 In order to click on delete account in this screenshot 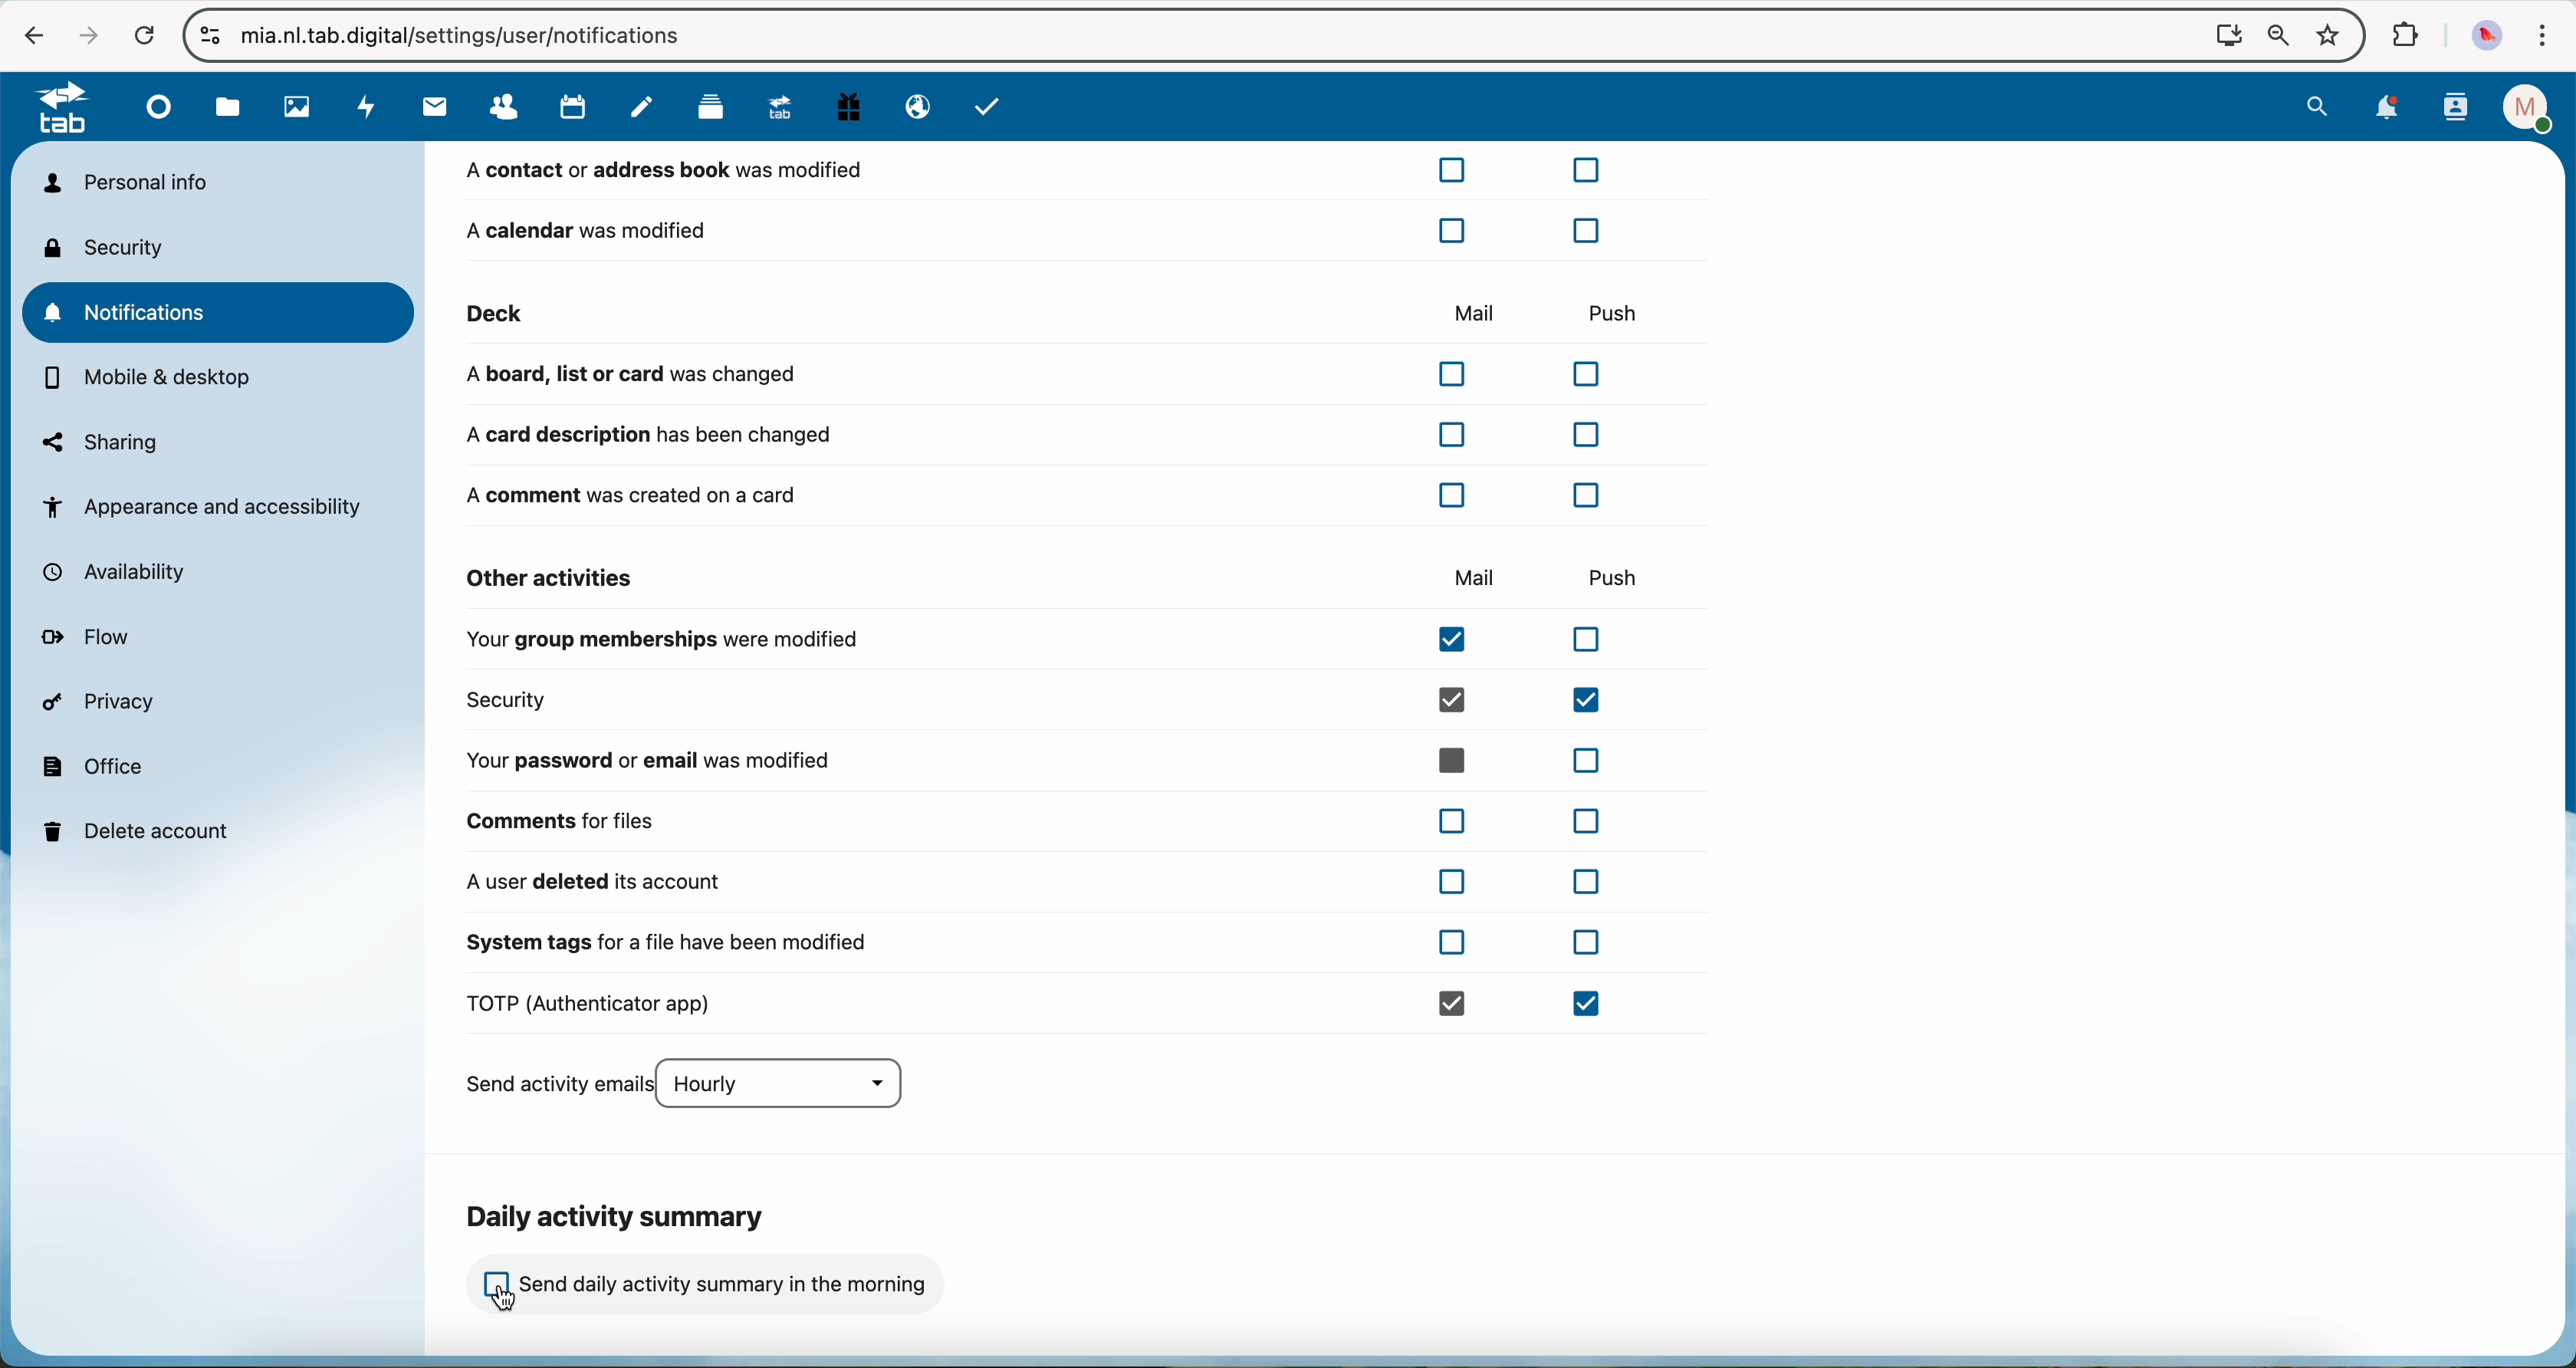, I will do `click(142, 829)`.